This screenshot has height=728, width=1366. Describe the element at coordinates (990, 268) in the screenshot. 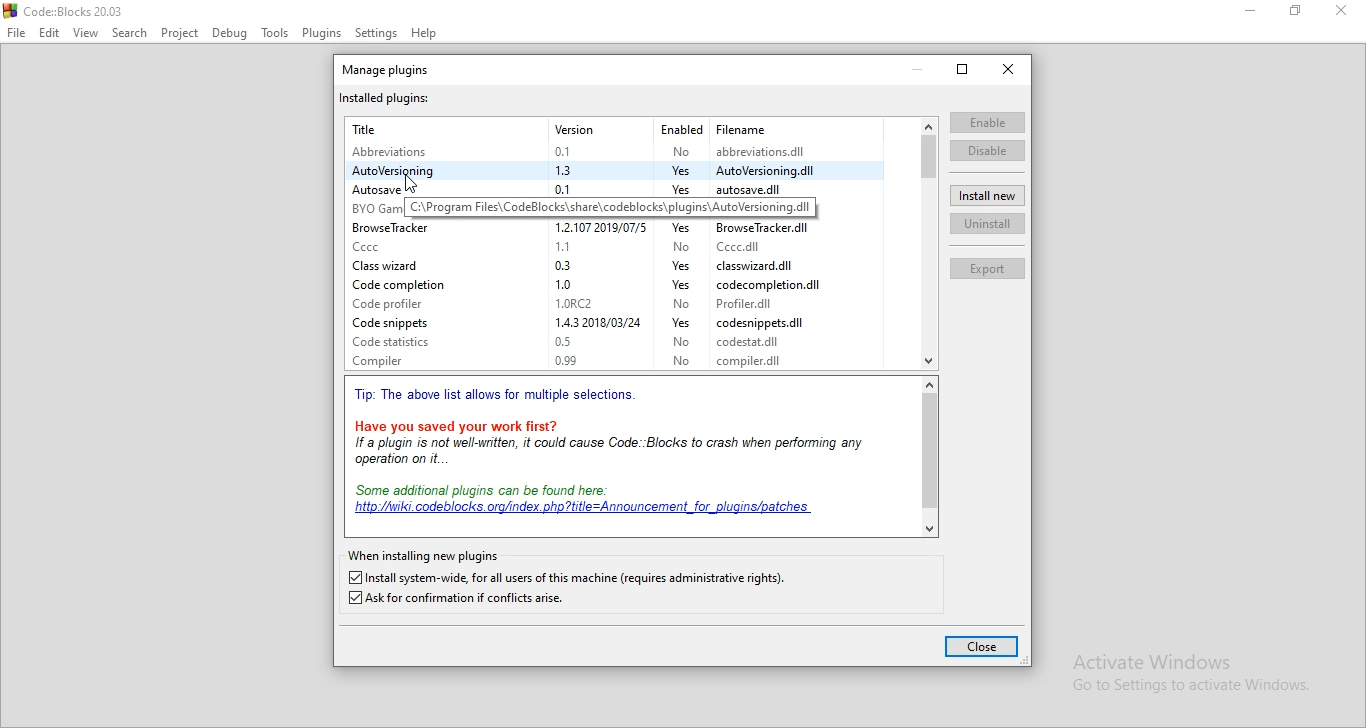

I see `export` at that location.